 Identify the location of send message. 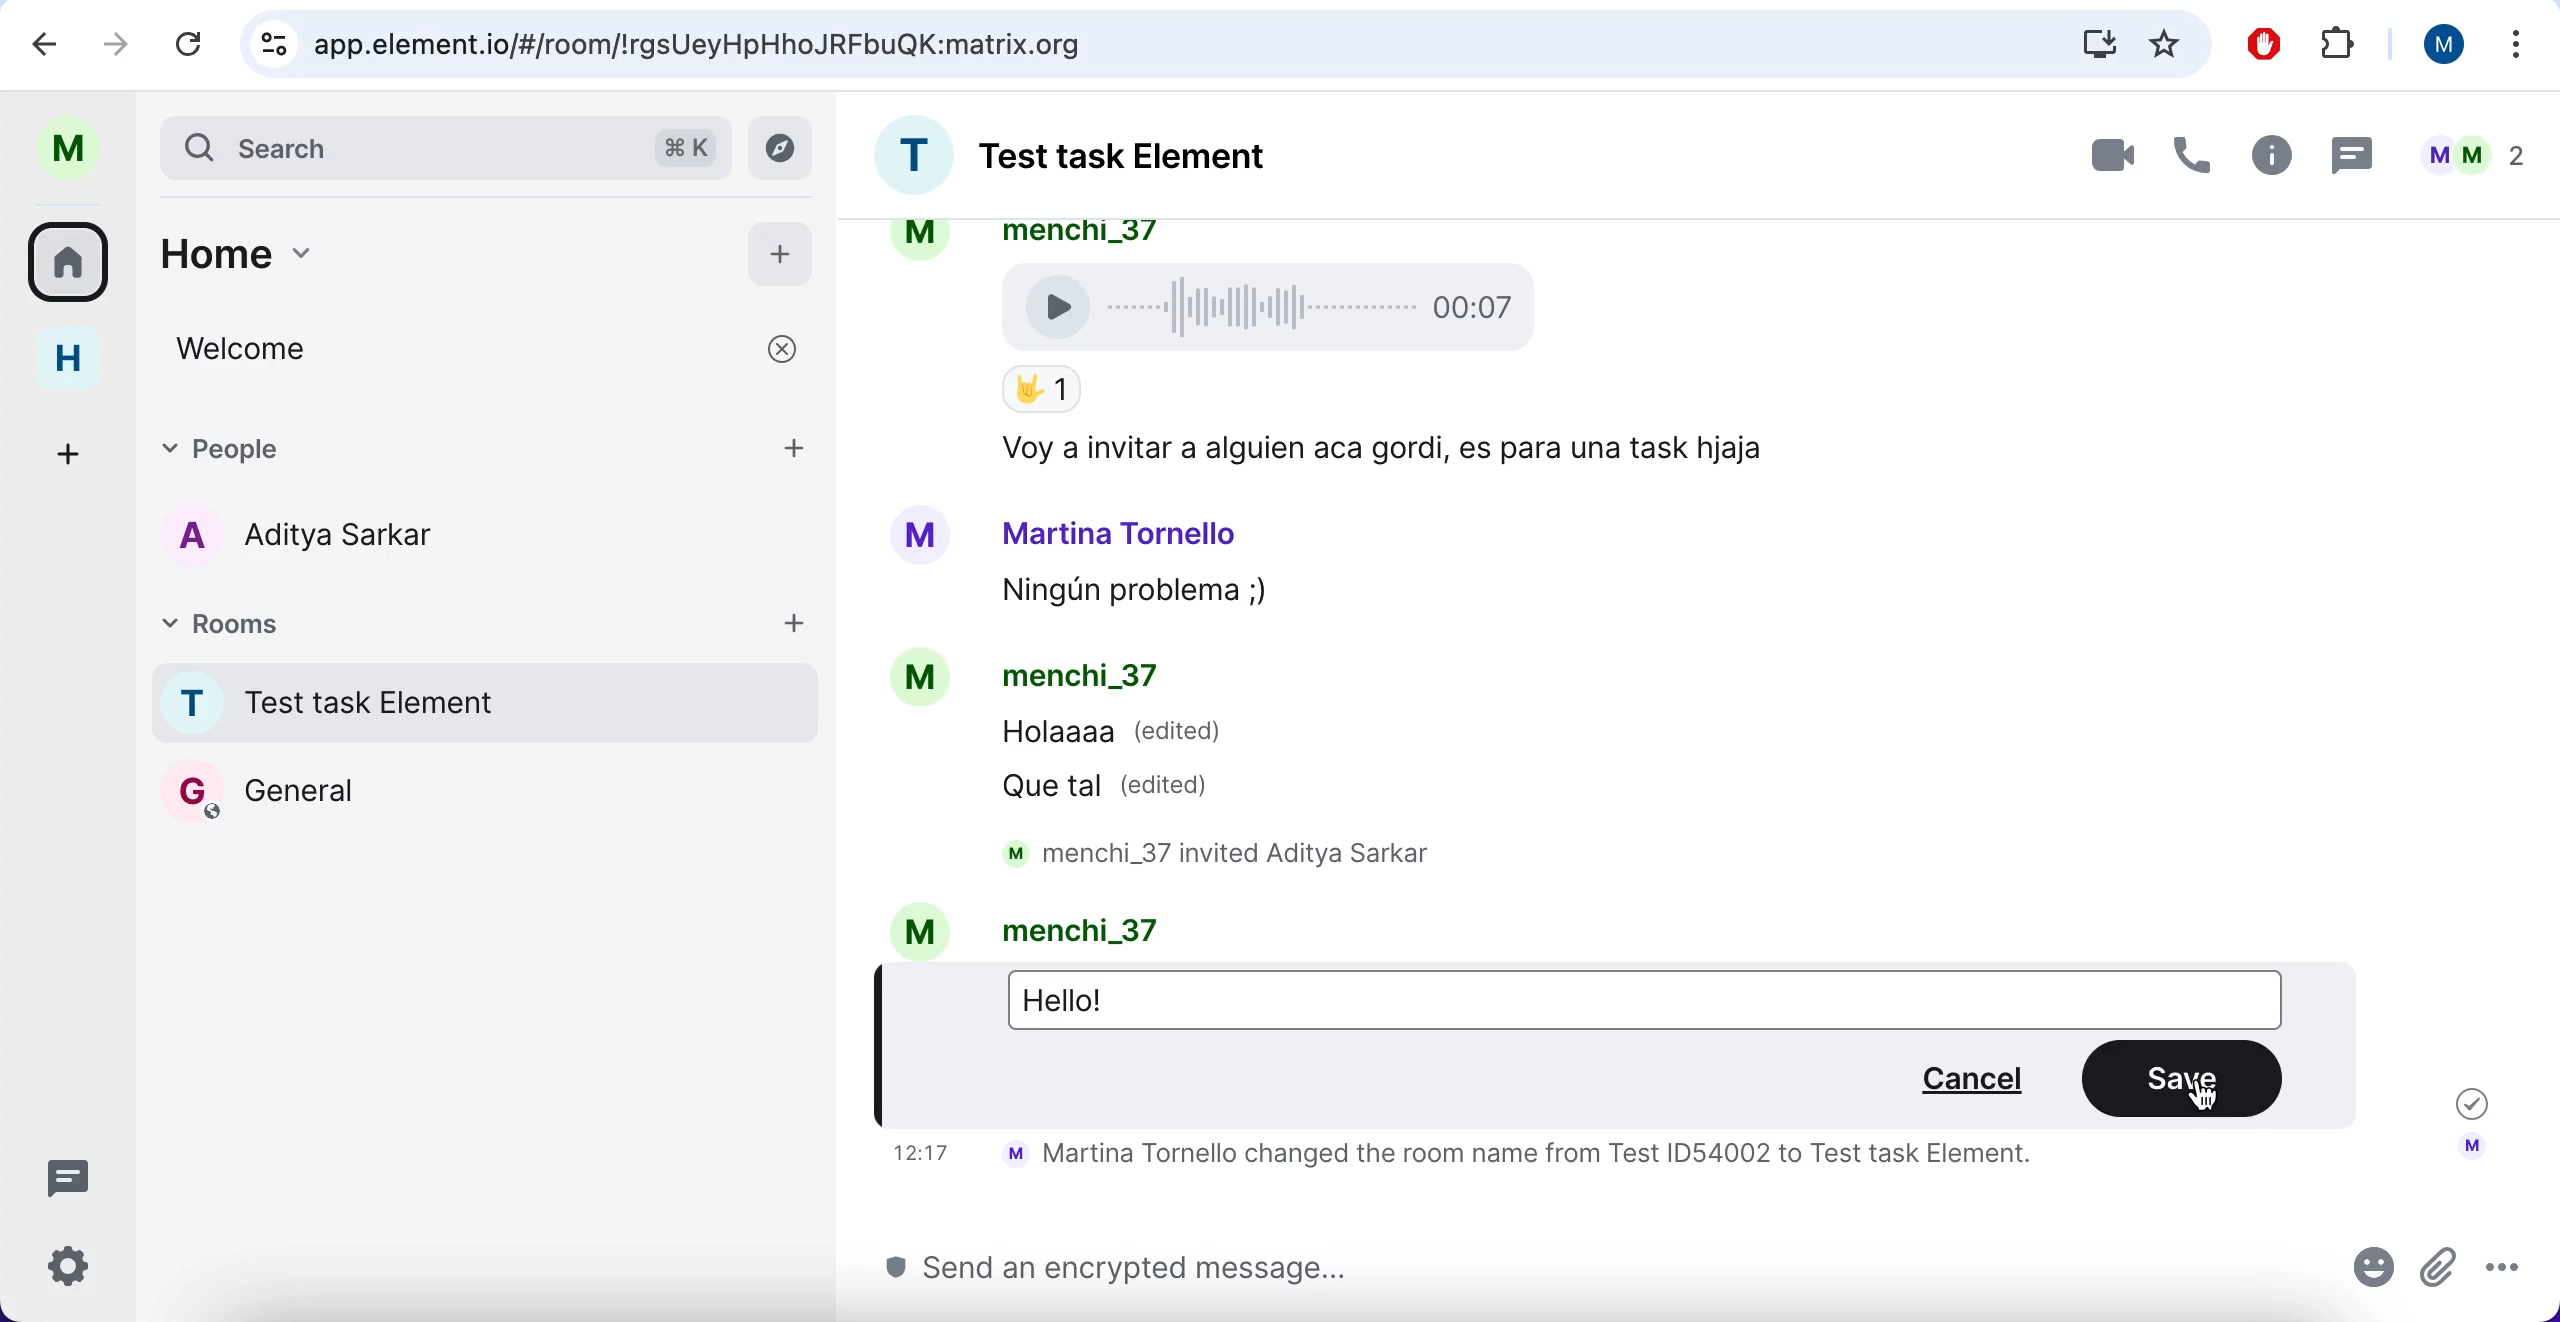
(1595, 1277).